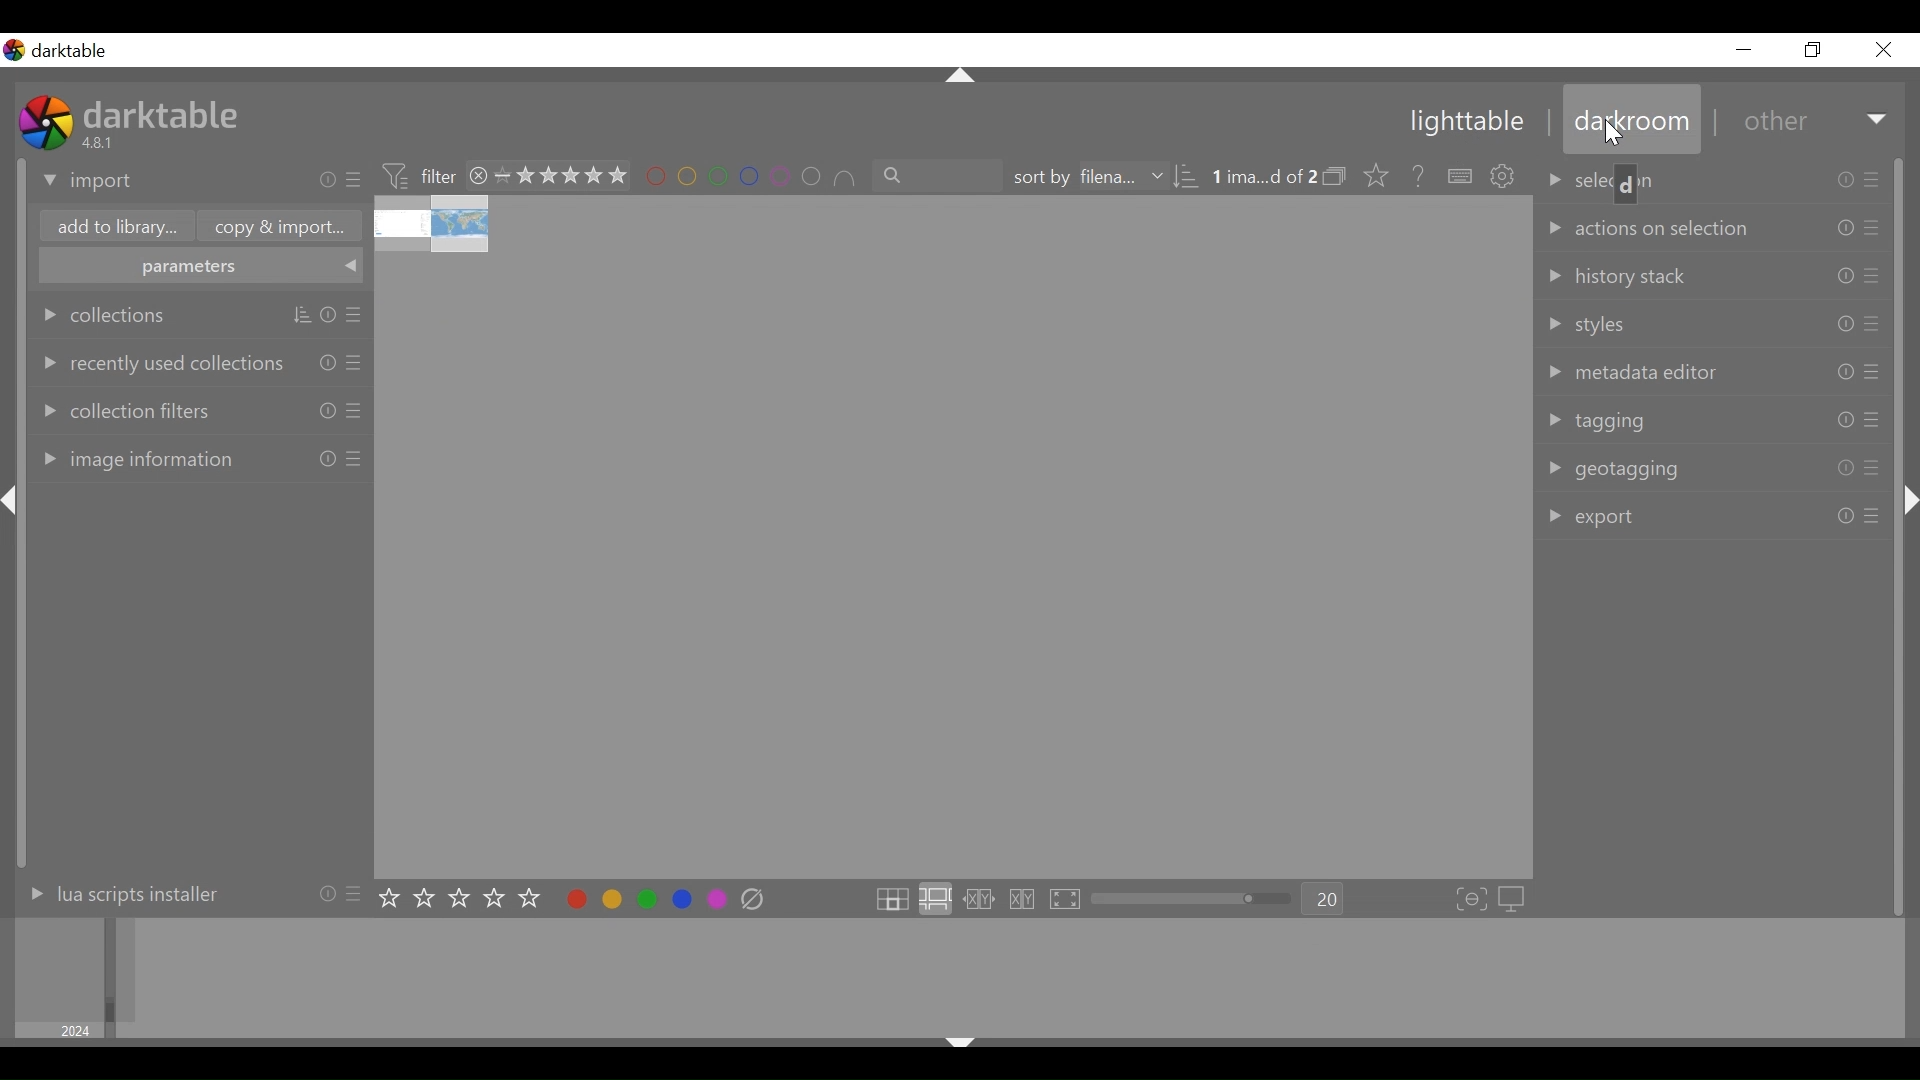 This screenshot has height=1080, width=1920. I want to click on Zoom factor, so click(1326, 899).